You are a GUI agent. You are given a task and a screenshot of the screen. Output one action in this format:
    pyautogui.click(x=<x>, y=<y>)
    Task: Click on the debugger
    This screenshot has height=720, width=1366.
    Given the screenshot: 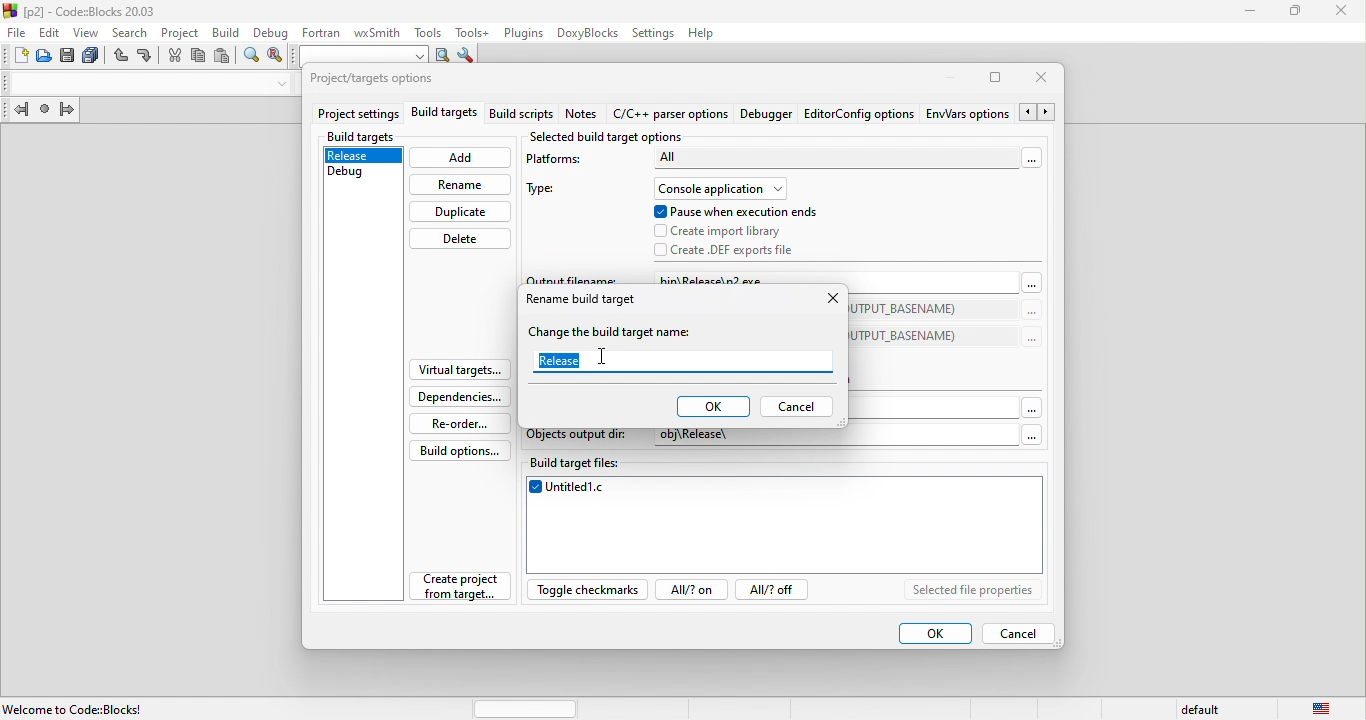 What is the action you would take?
    pyautogui.click(x=769, y=115)
    